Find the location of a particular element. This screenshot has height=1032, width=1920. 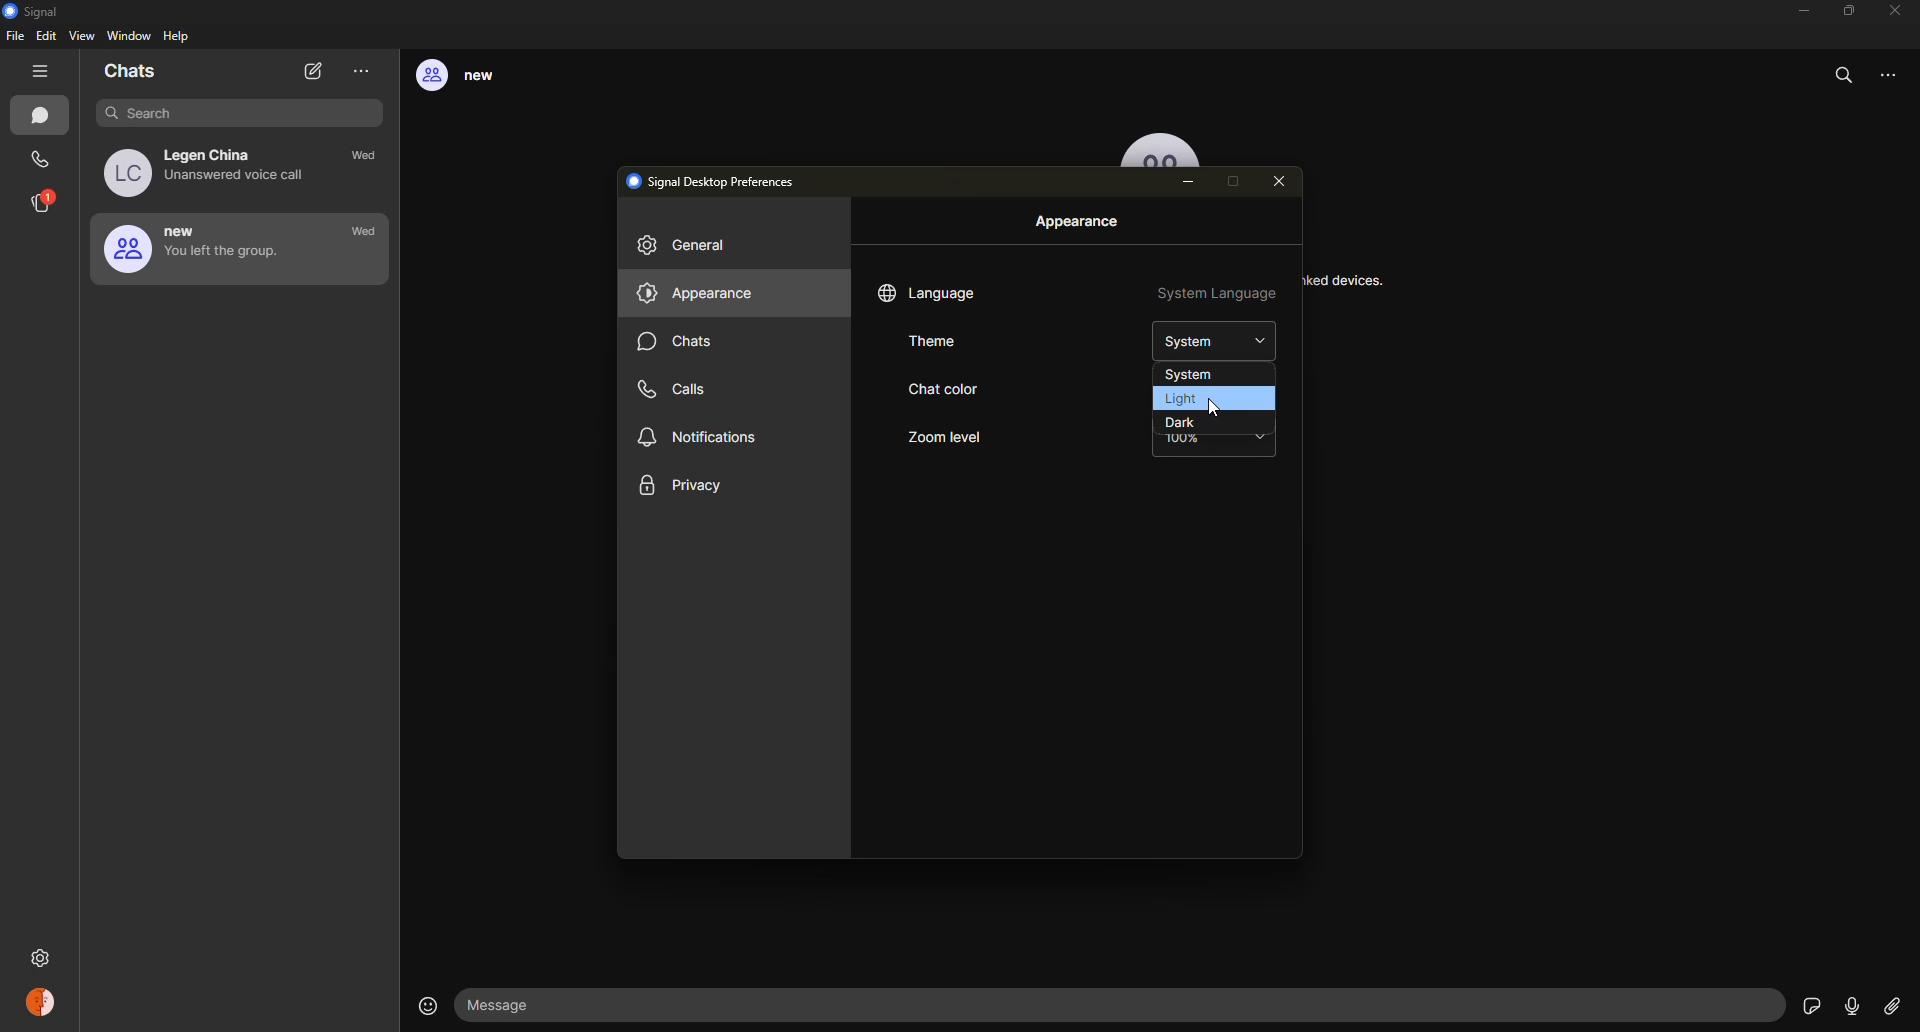

smilley is located at coordinates (424, 1005).